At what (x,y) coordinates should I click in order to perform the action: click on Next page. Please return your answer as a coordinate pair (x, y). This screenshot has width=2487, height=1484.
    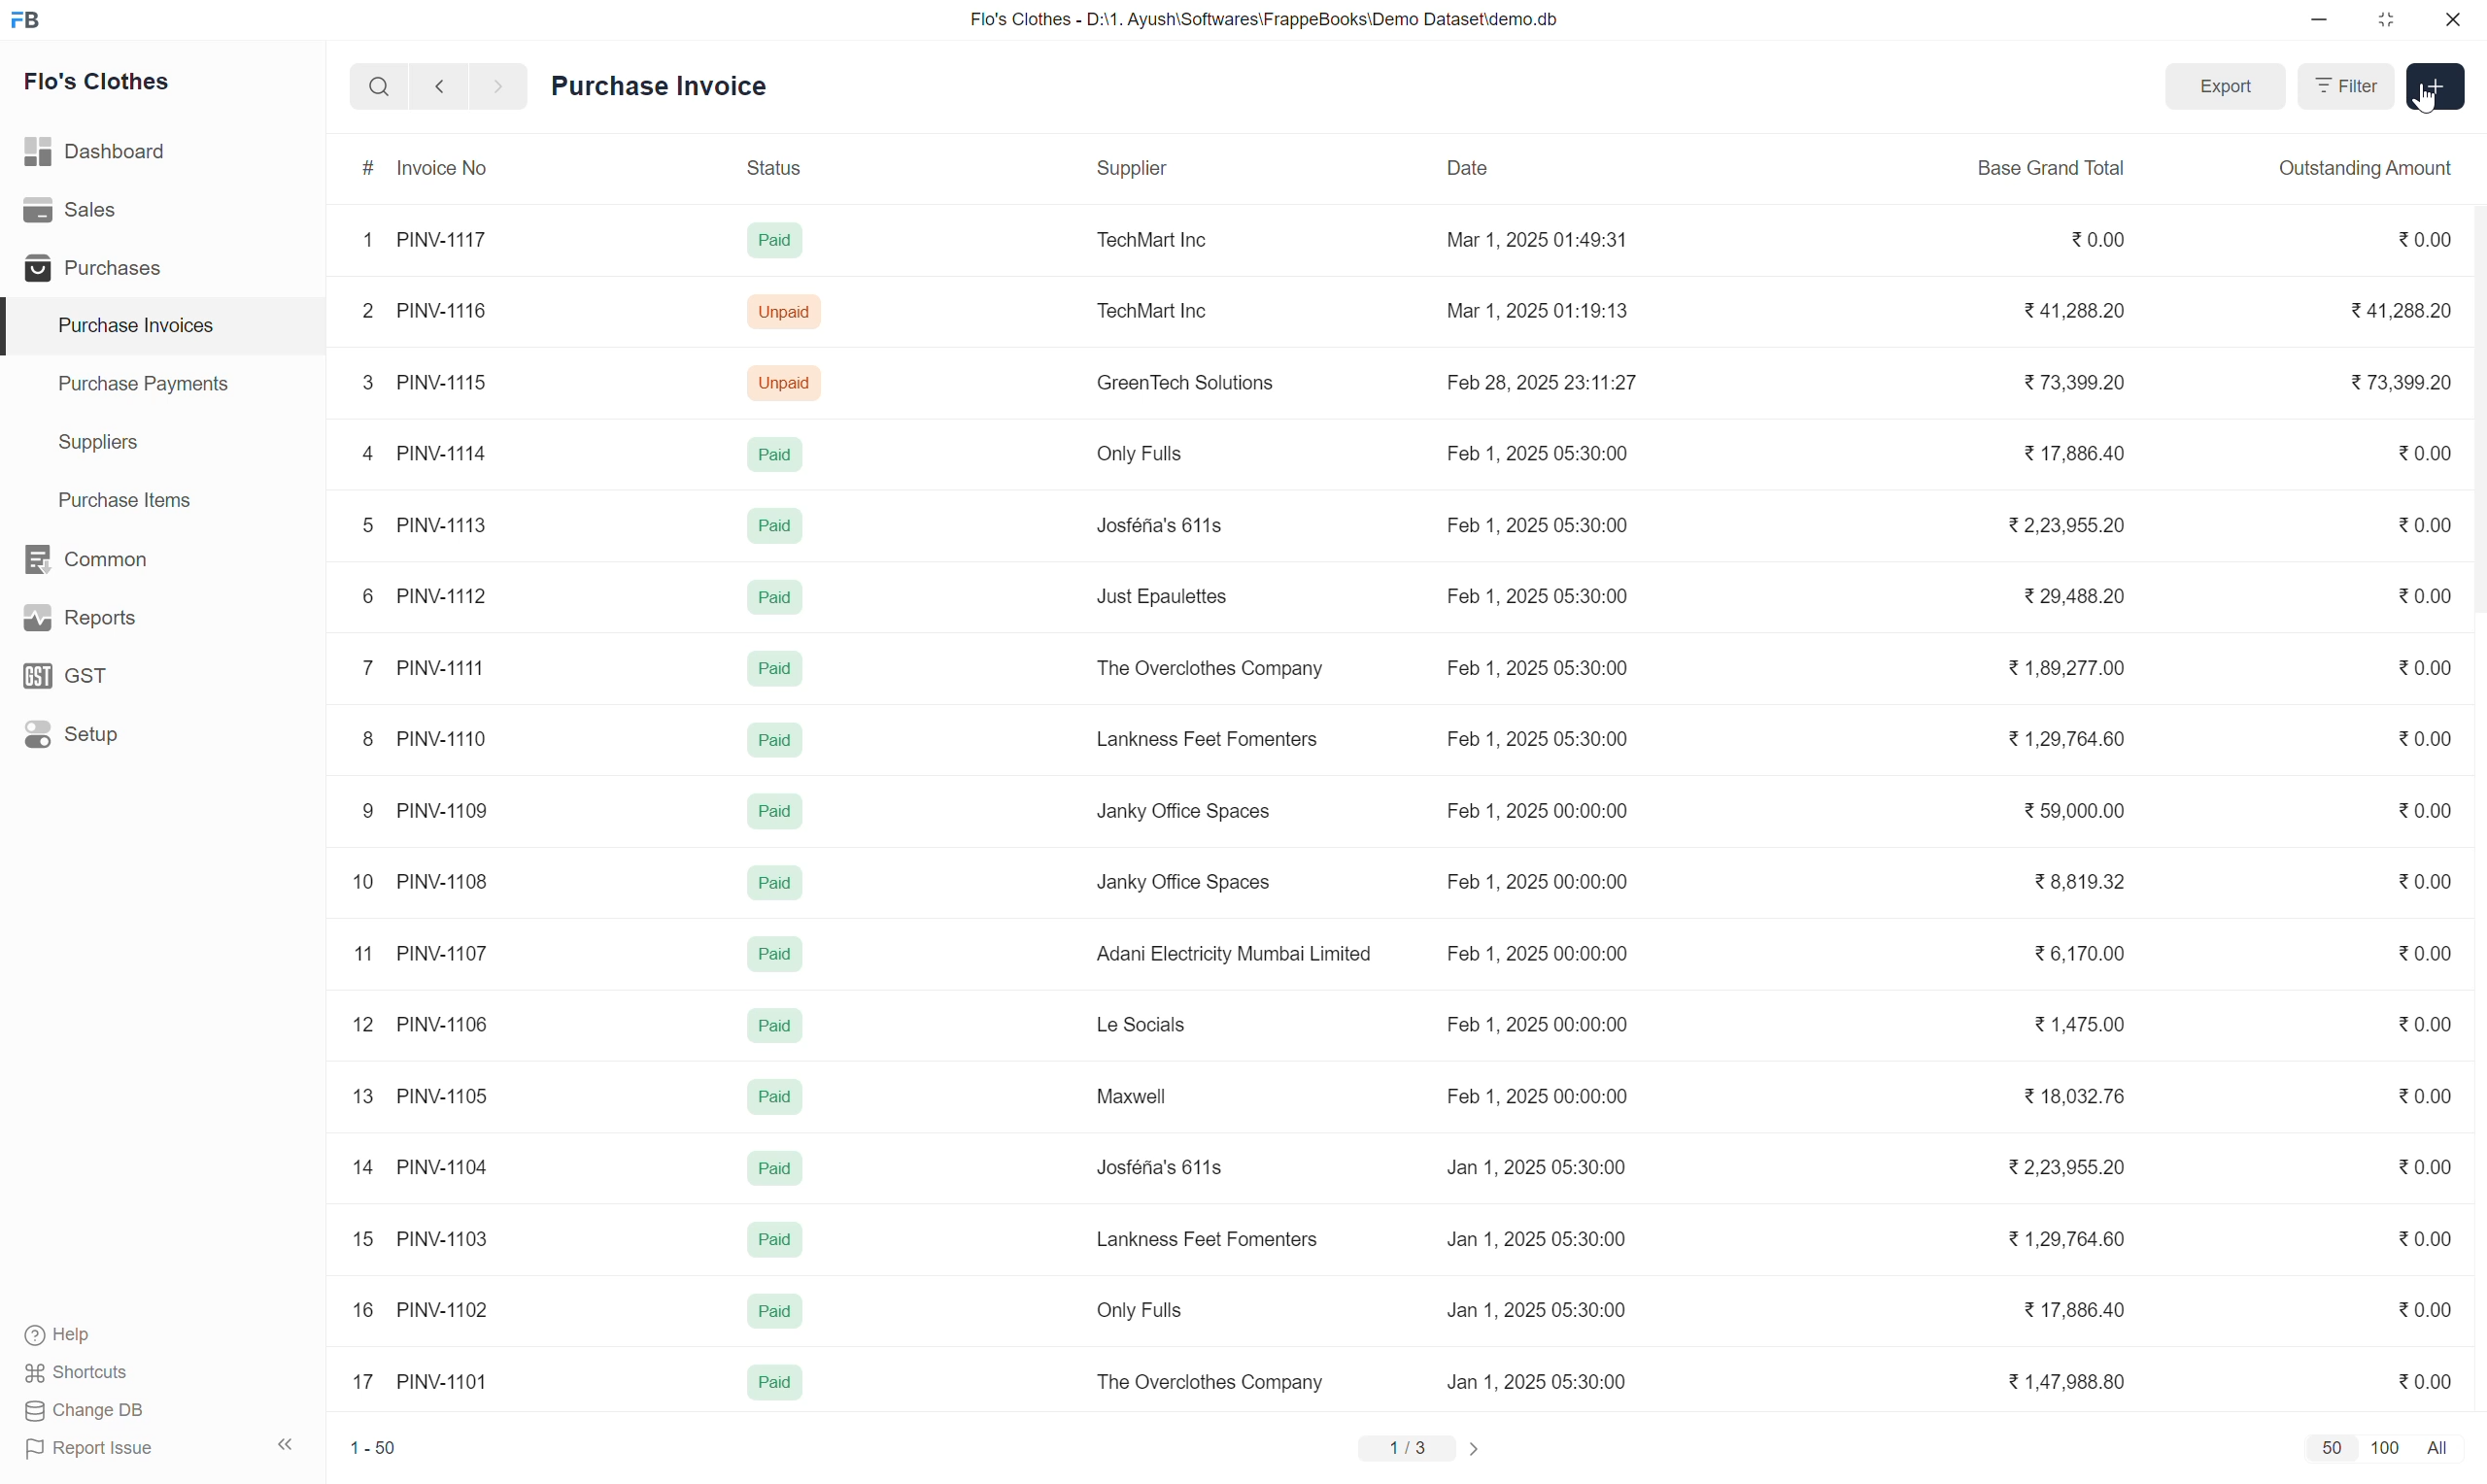
    Looking at the image, I should click on (1474, 1449).